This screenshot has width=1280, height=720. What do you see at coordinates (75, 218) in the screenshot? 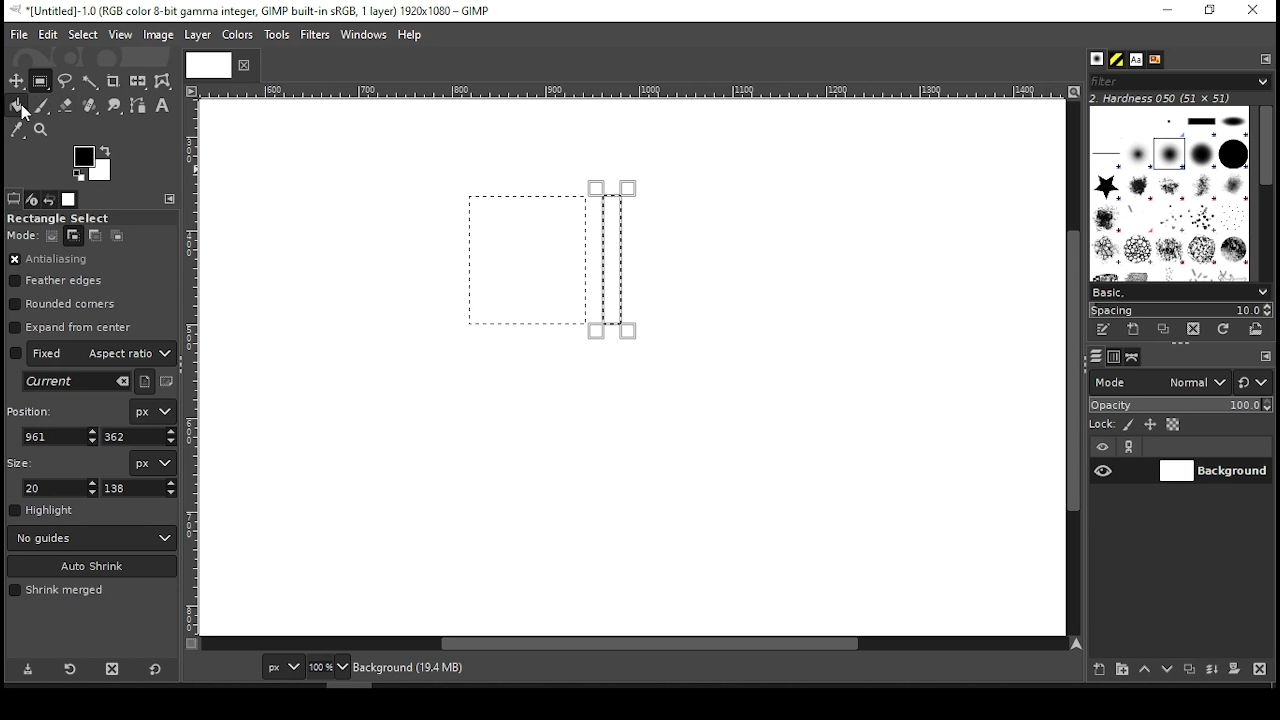
I see `rectangle select` at bounding box center [75, 218].